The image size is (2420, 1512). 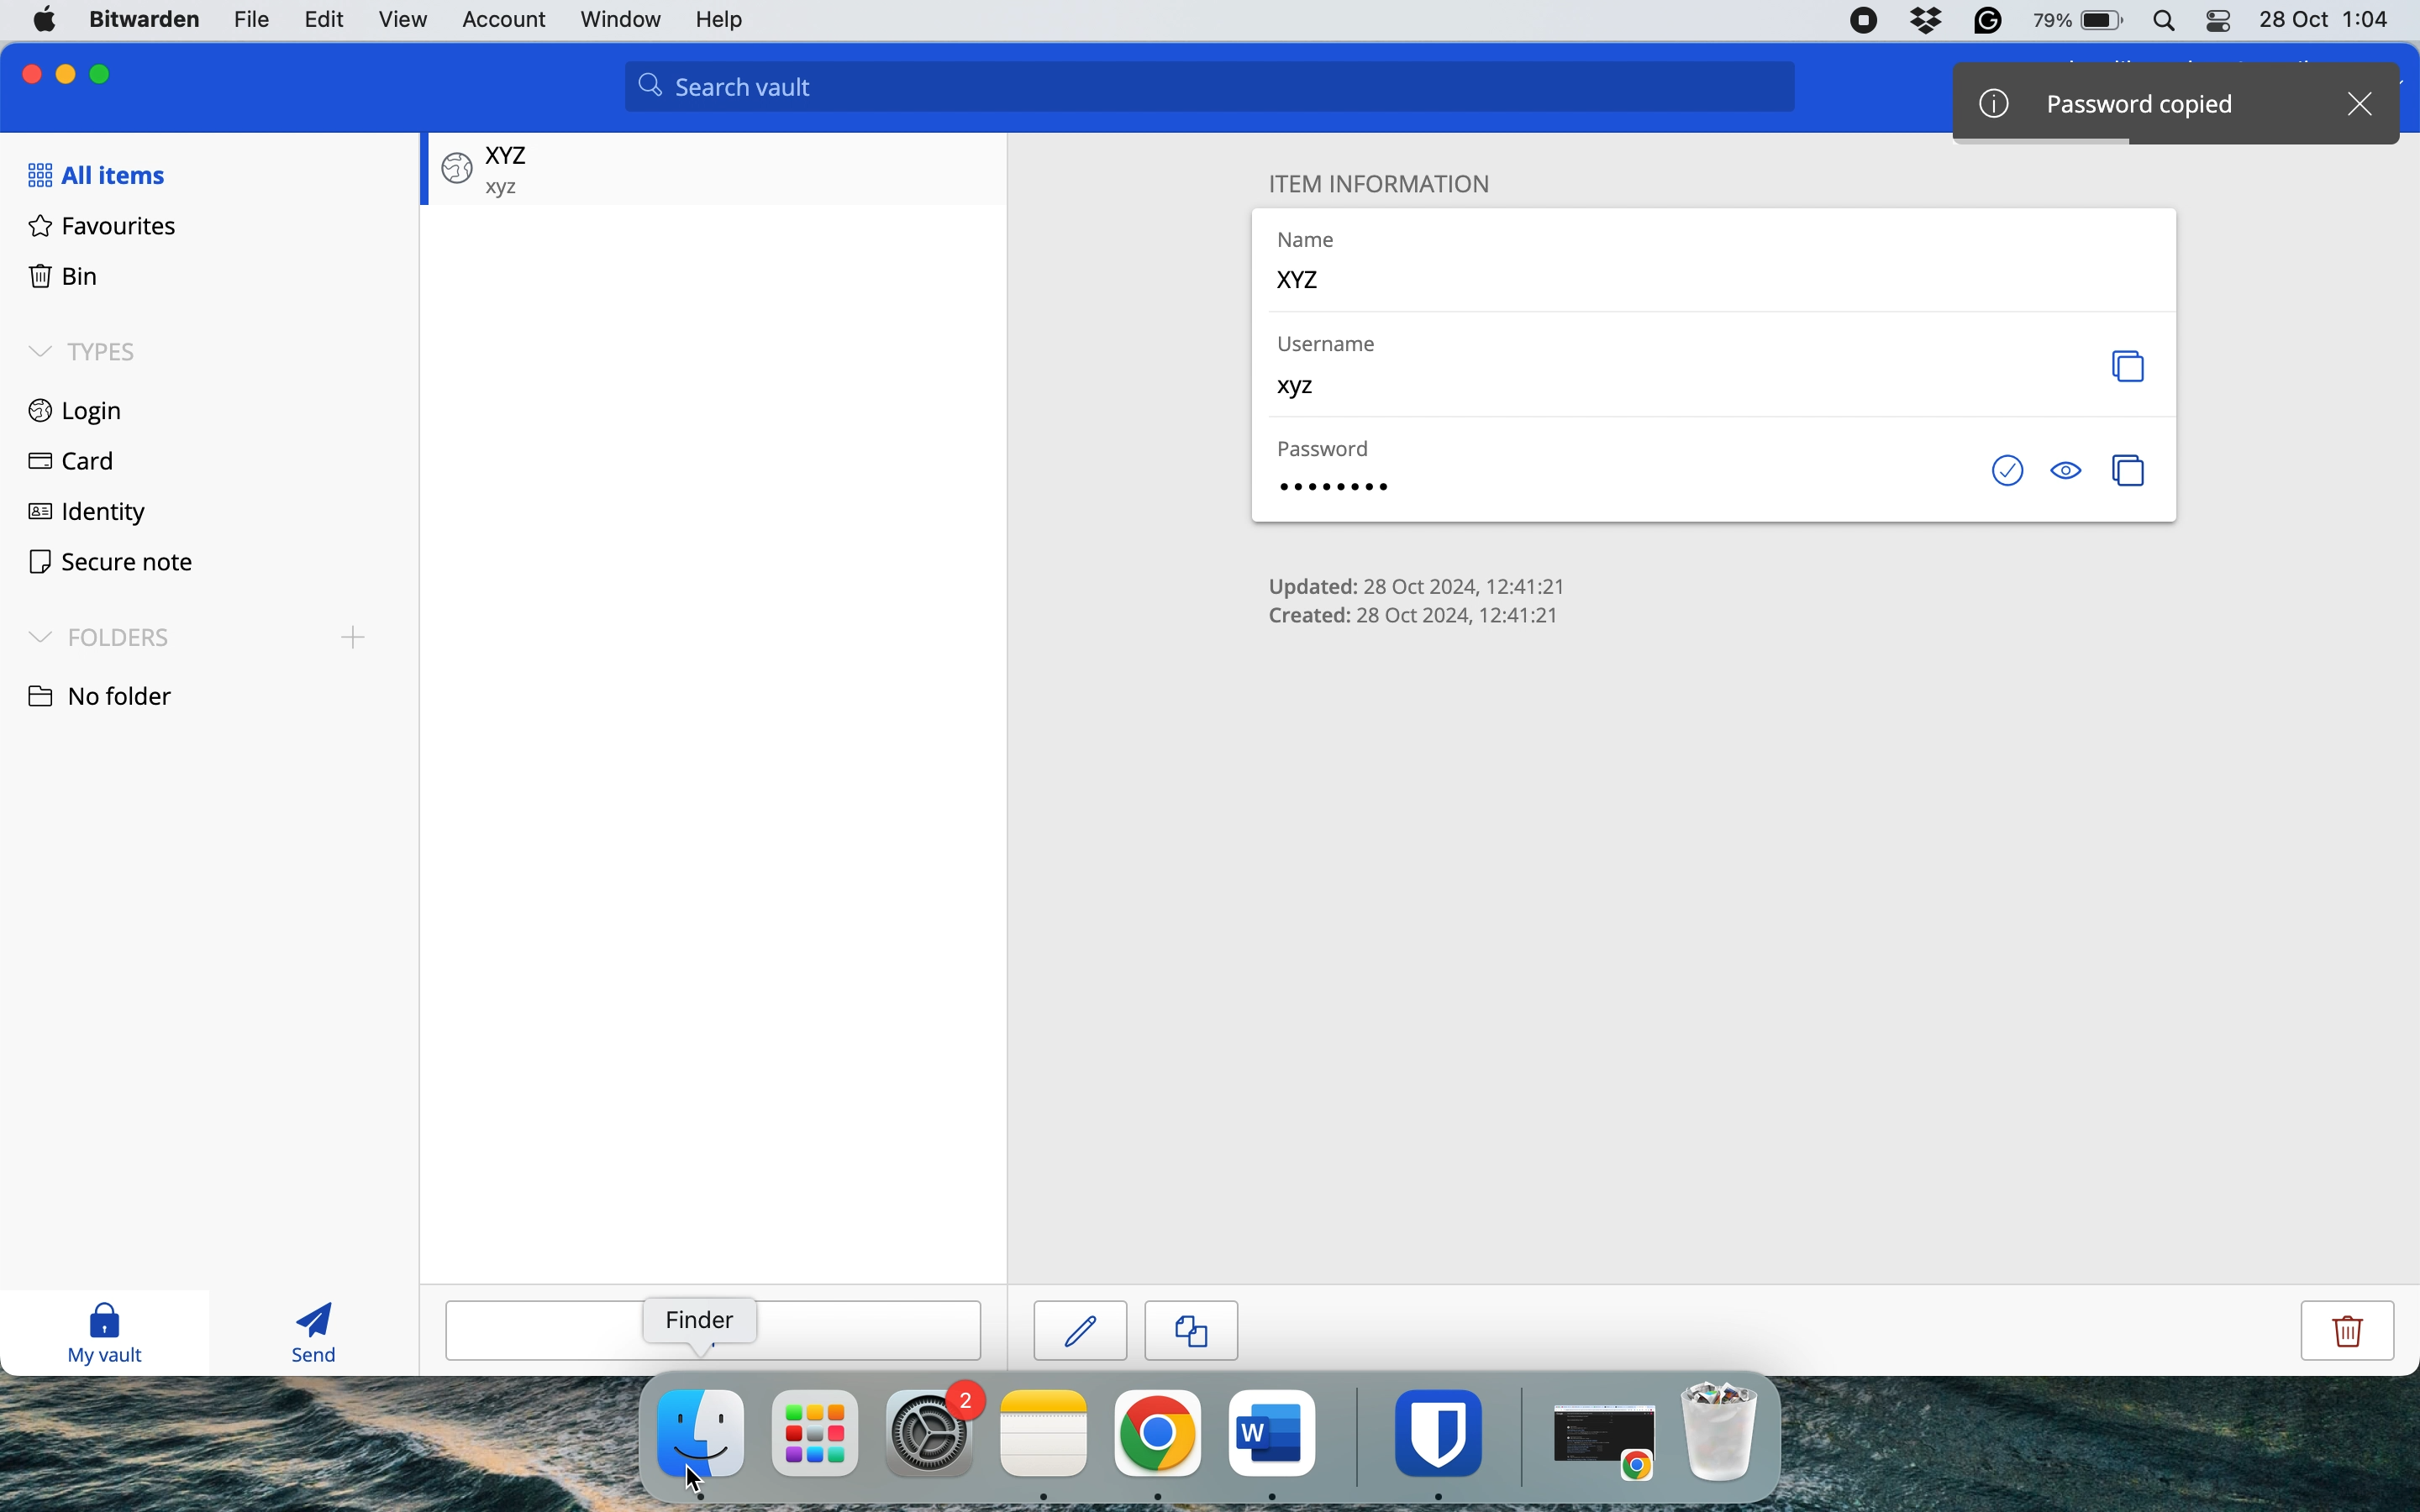 I want to click on secure note, so click(x=111, y=564).